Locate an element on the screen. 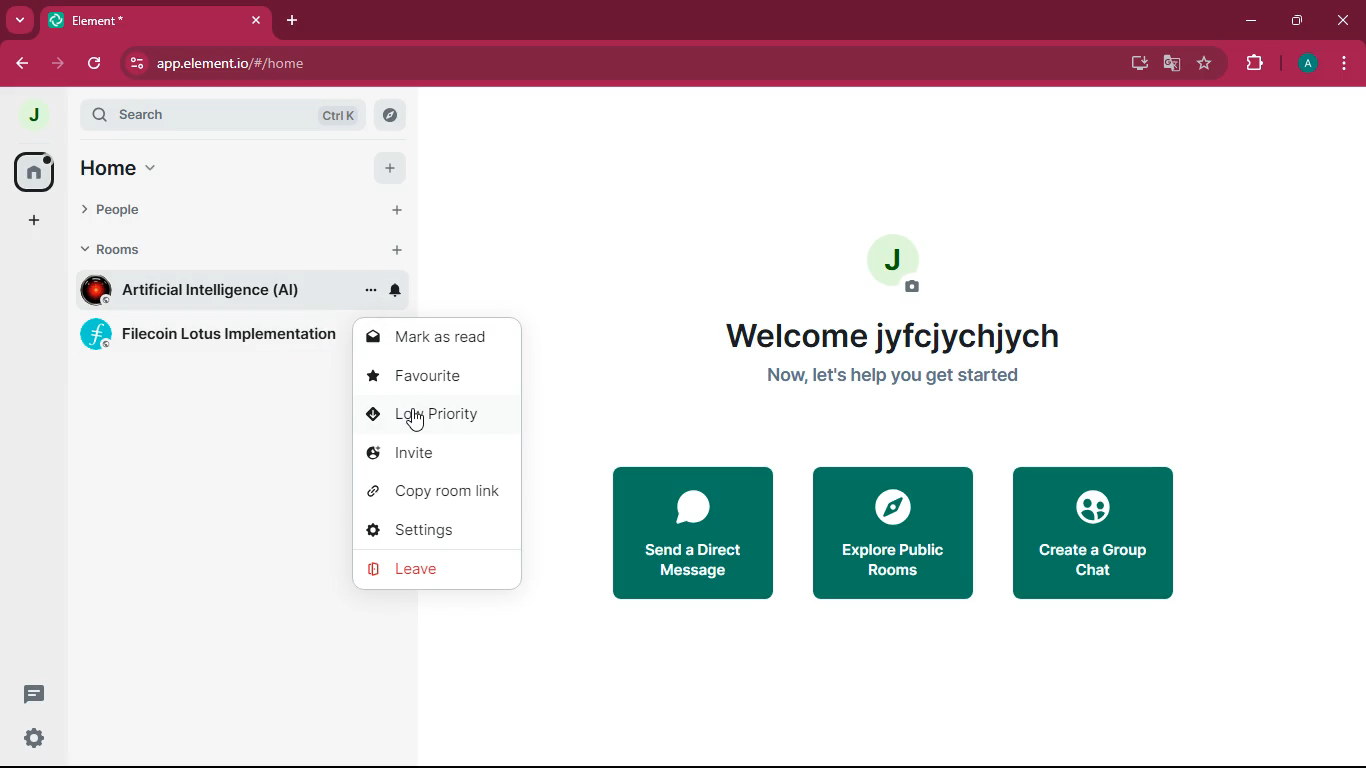  menu is located at coordinates (1346, 64).